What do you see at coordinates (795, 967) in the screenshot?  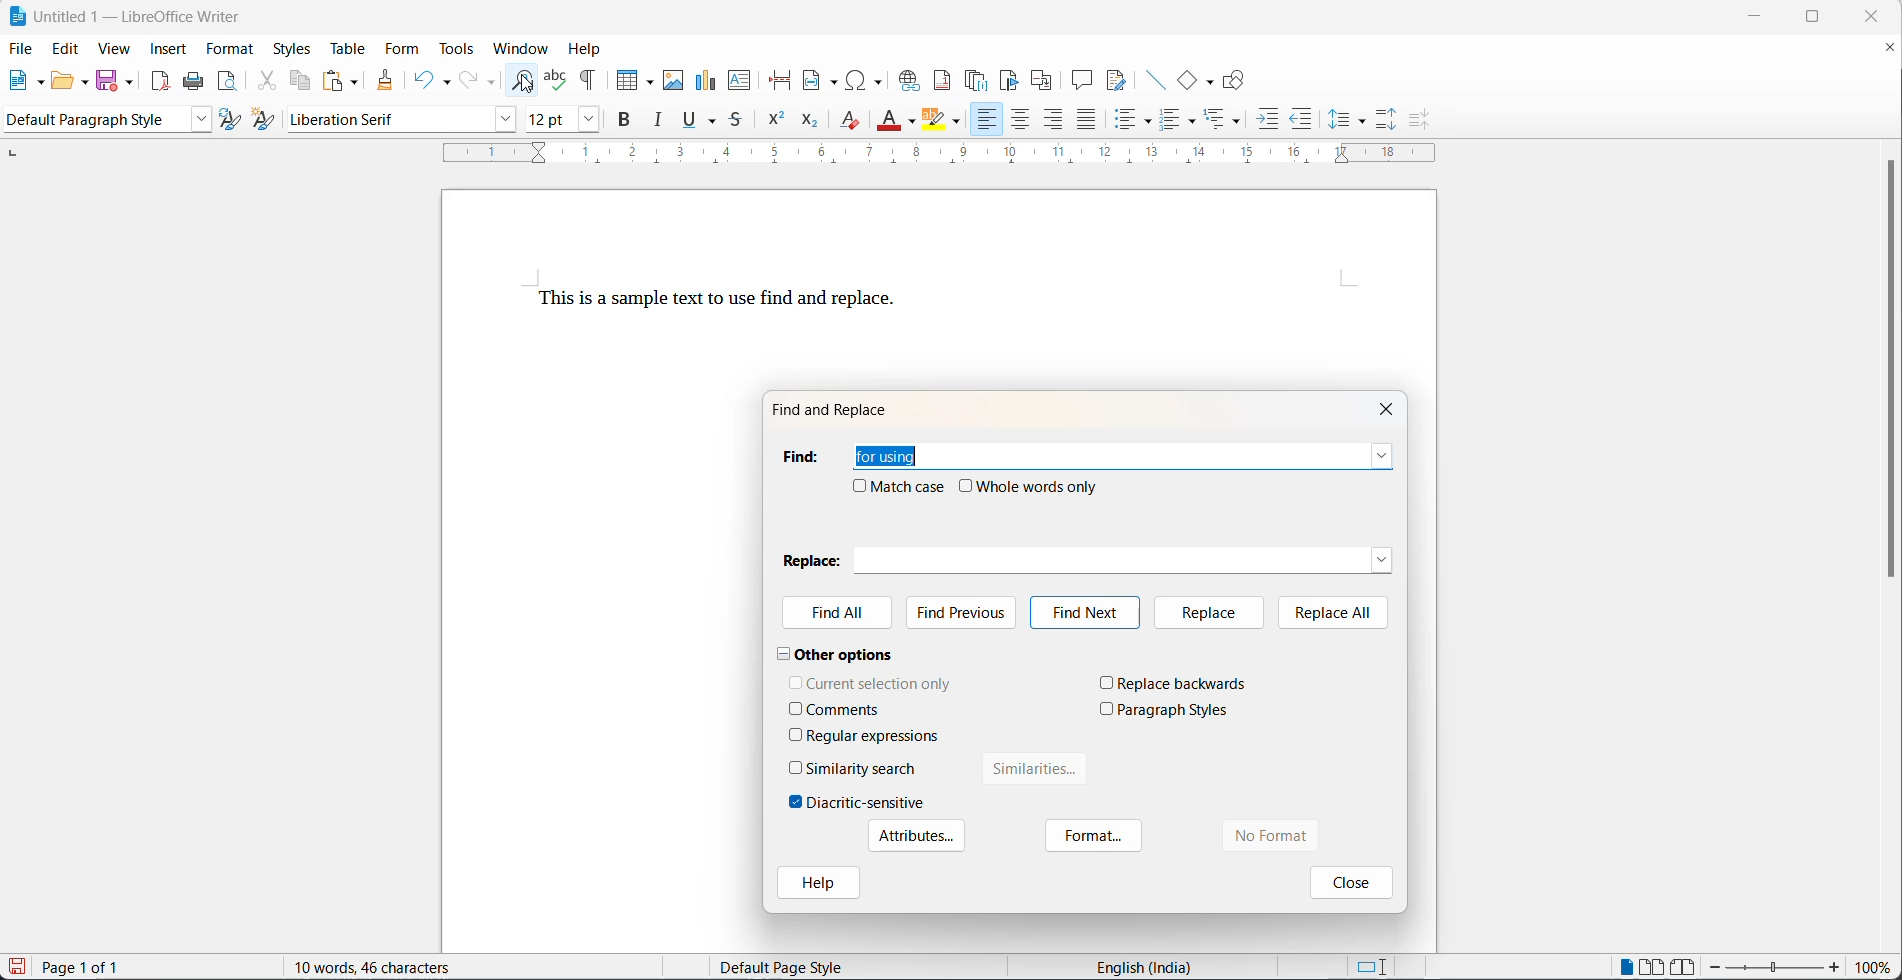 I see `Default page style` at bounding box center [795, 967].